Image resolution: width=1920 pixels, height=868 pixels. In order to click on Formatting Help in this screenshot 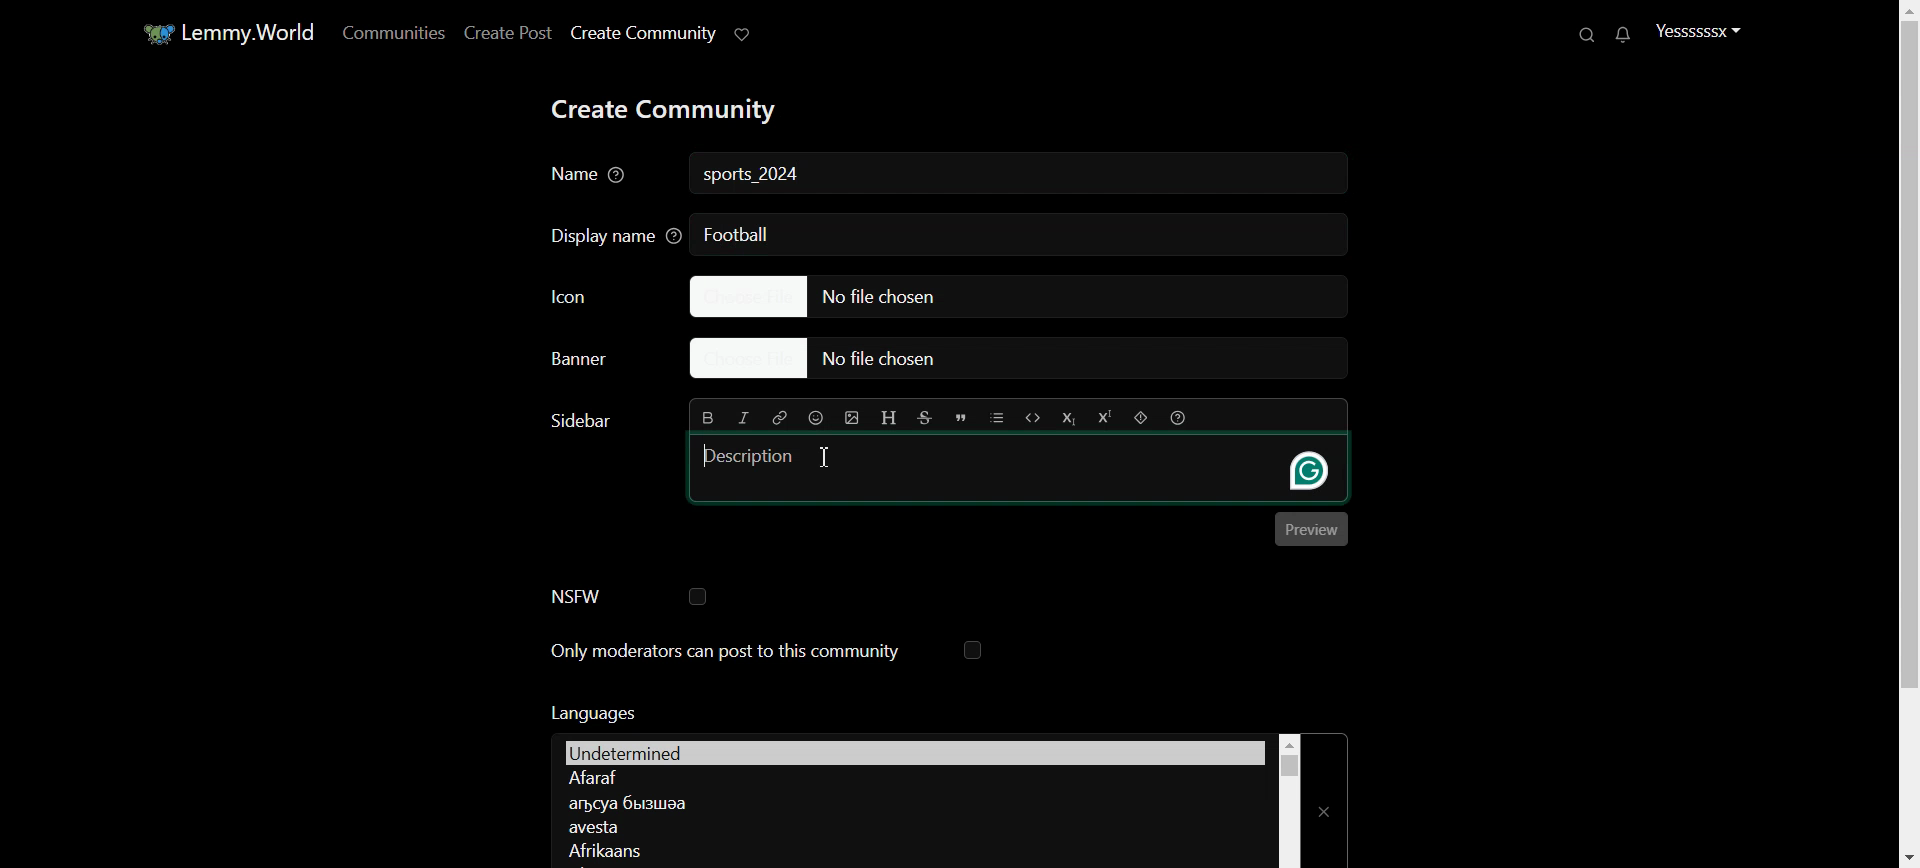, I will do `click(1177, 417)`.